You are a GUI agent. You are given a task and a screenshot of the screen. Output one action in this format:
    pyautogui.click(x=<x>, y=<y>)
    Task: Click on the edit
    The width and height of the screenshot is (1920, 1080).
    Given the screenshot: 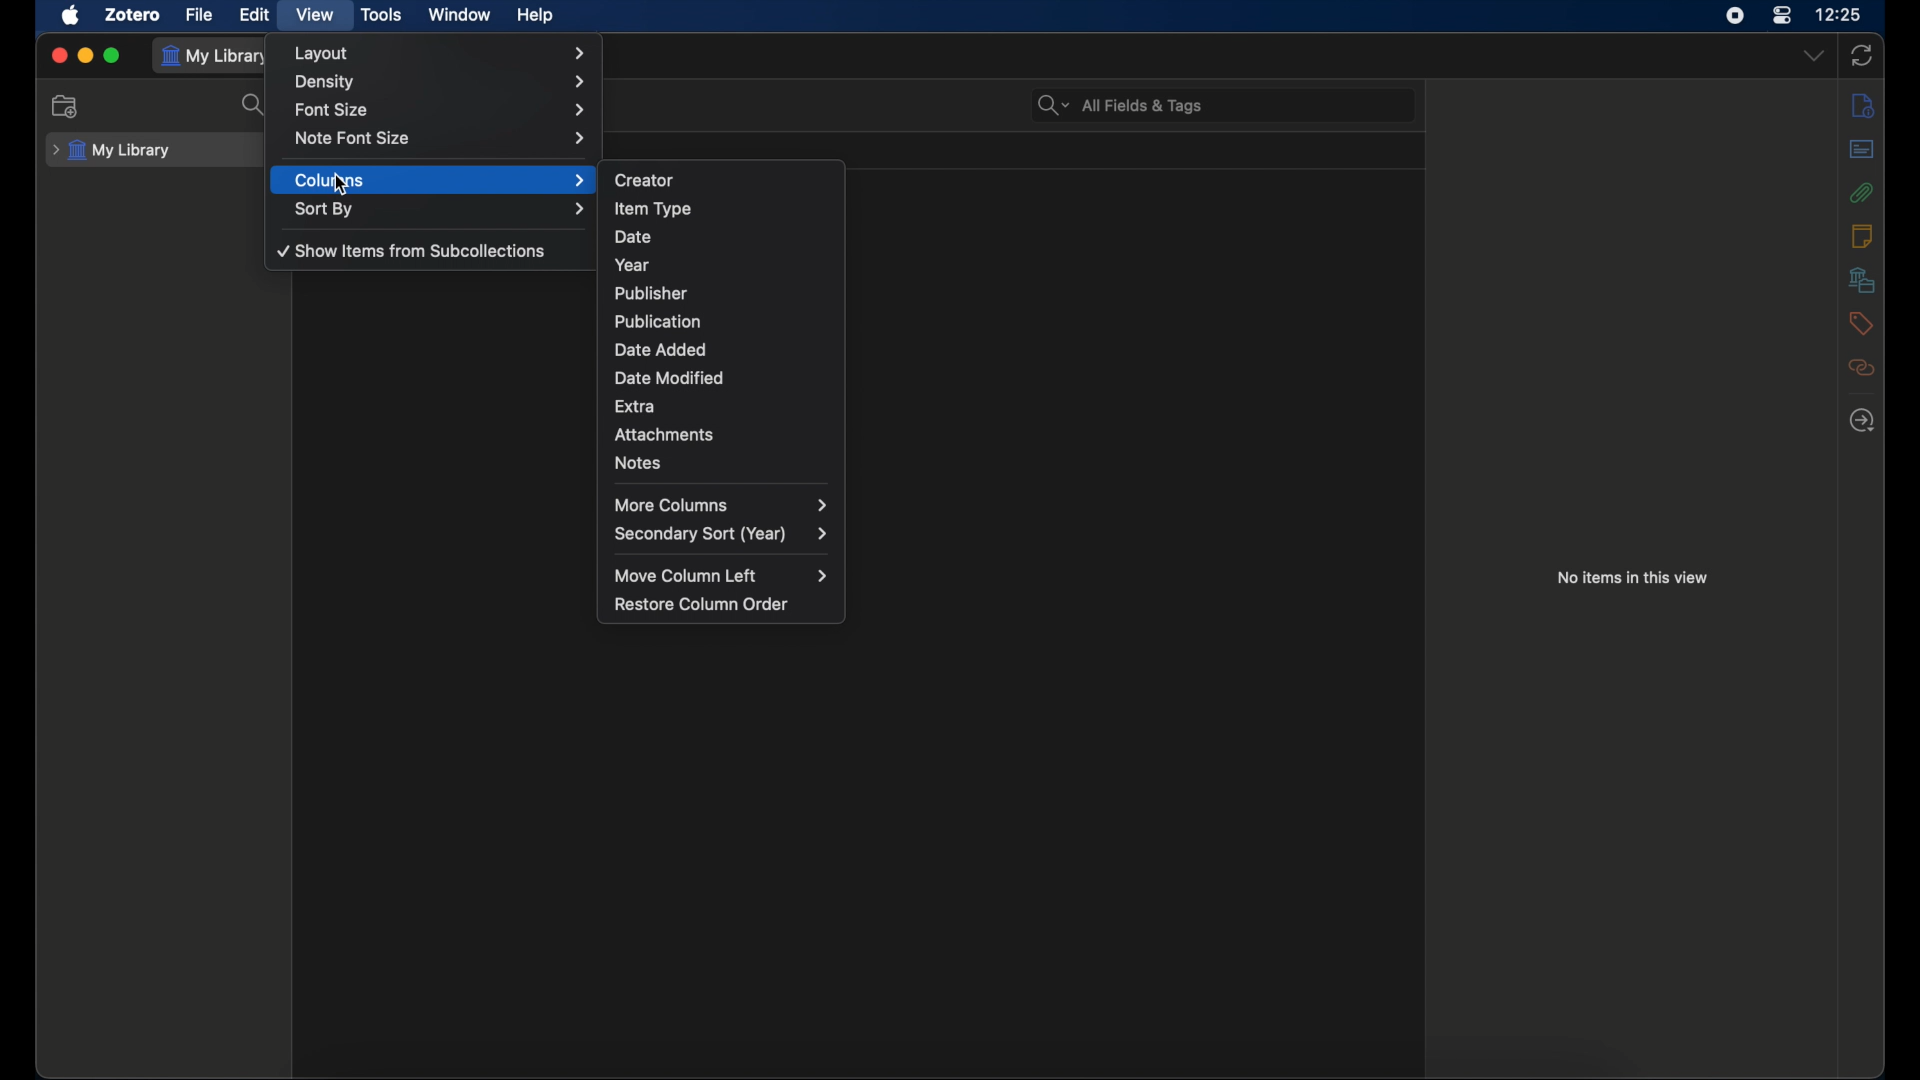 What is the action you would take?
    pyautogui.click(x=254, y=15)
    